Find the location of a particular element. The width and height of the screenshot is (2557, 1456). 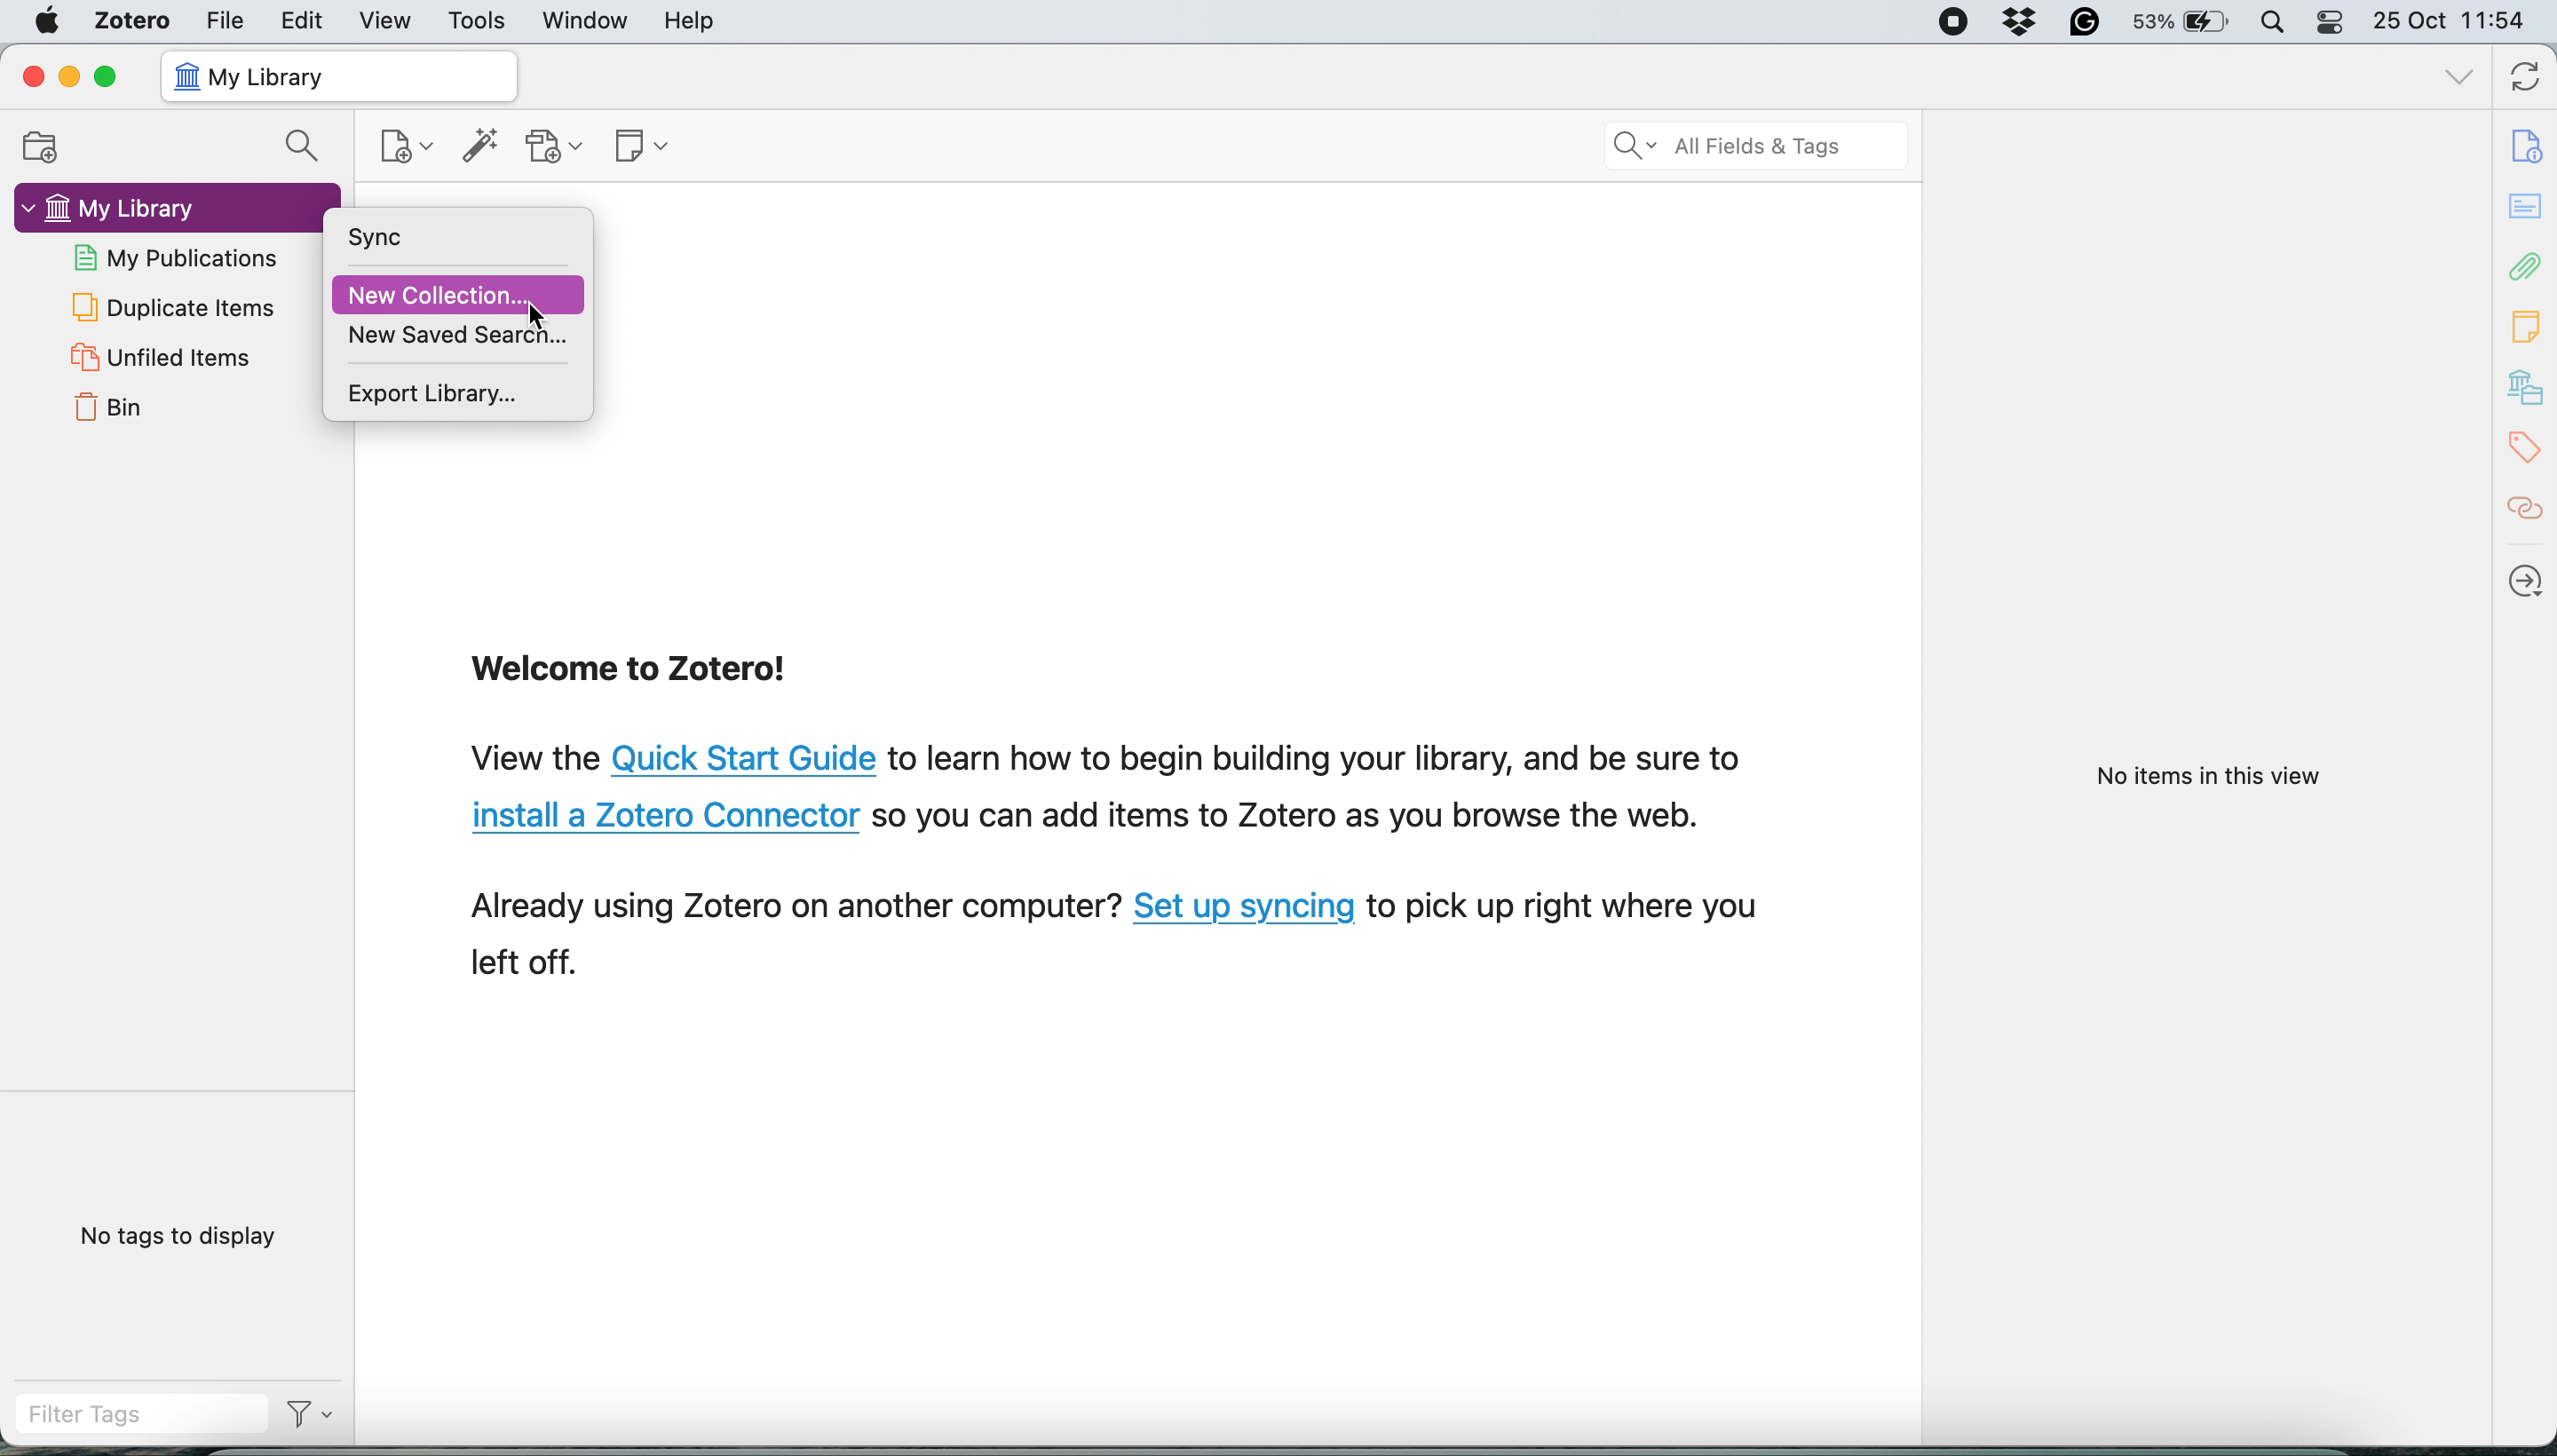

notes is located at coordinates (2528, 326).